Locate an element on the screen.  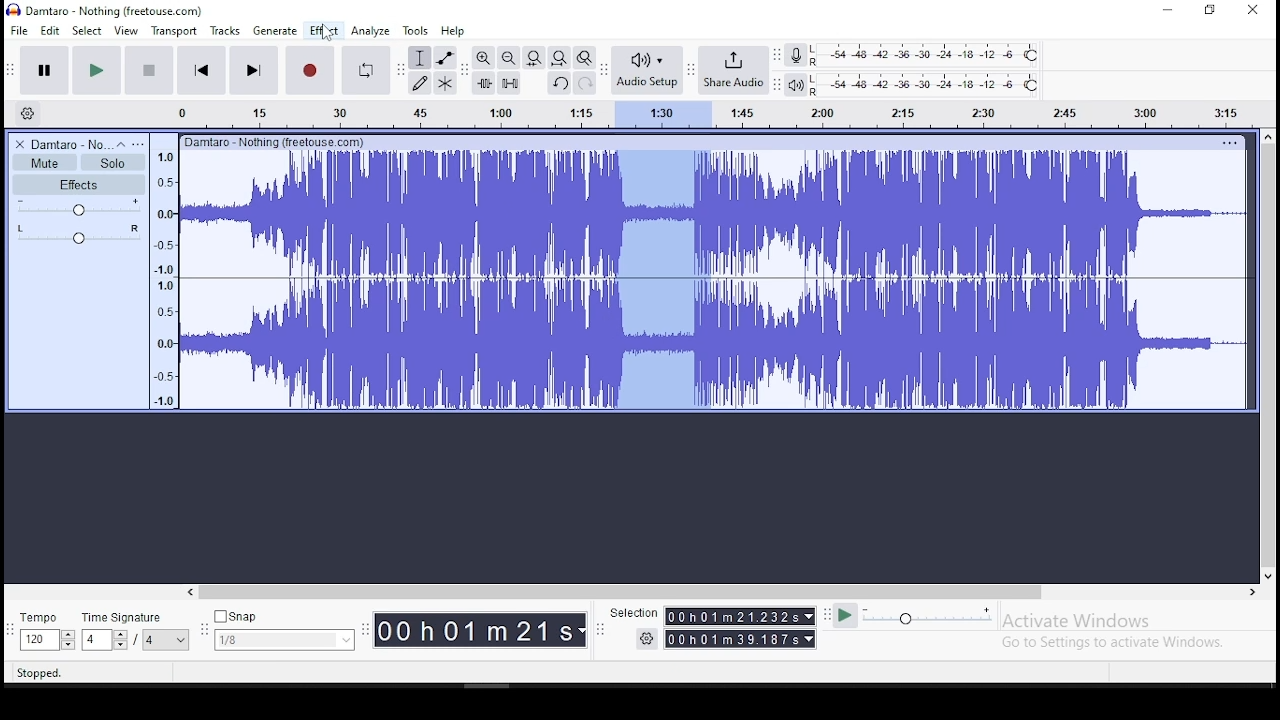
multi tool is located at coordinates (445, 82).